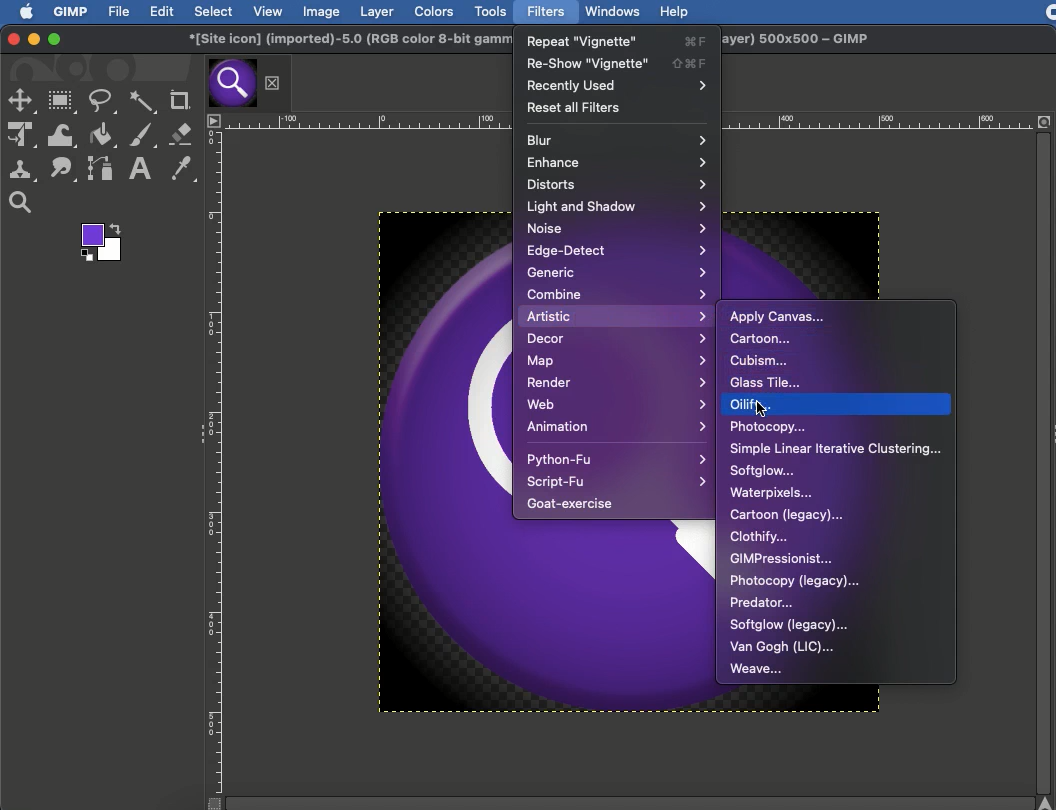  What do you see at coordinates (789, 625) in the screenshot?
I see `Softglow ` at bounding box center [789, 625].